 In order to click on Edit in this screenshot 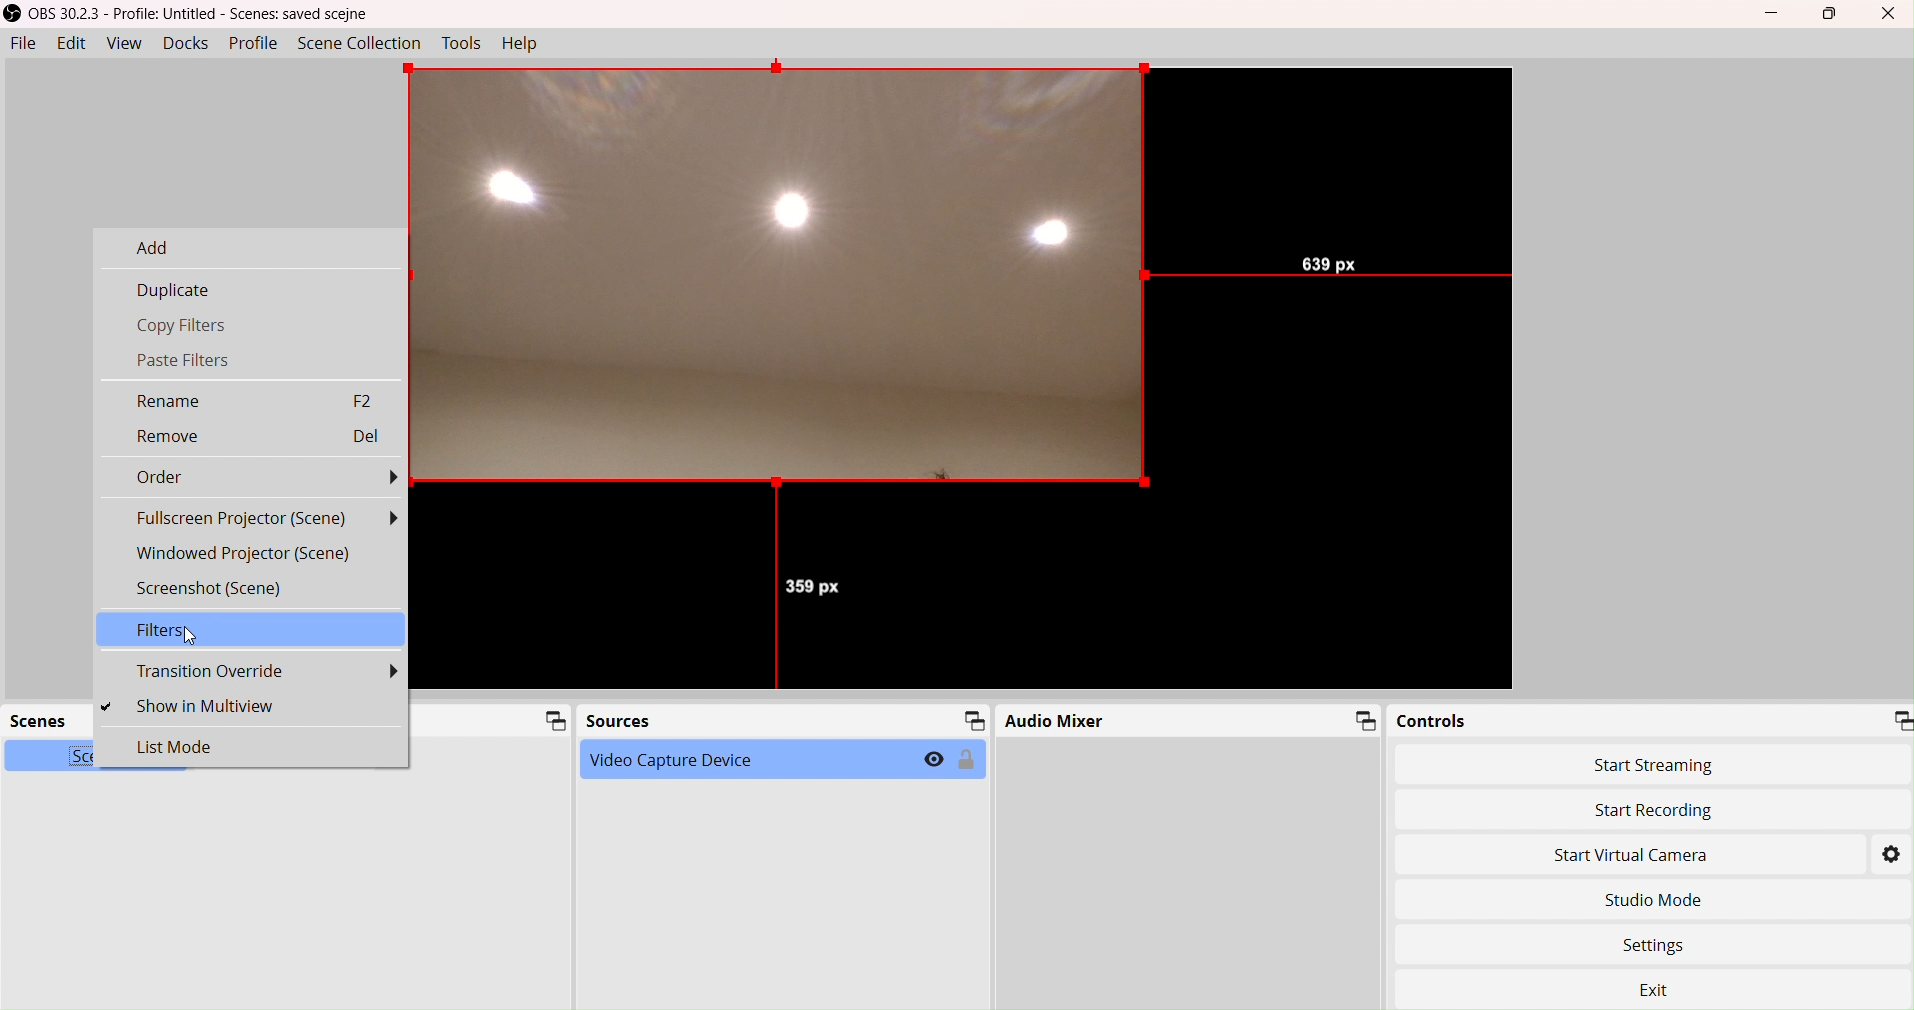, I will do `click(71, 44)`.